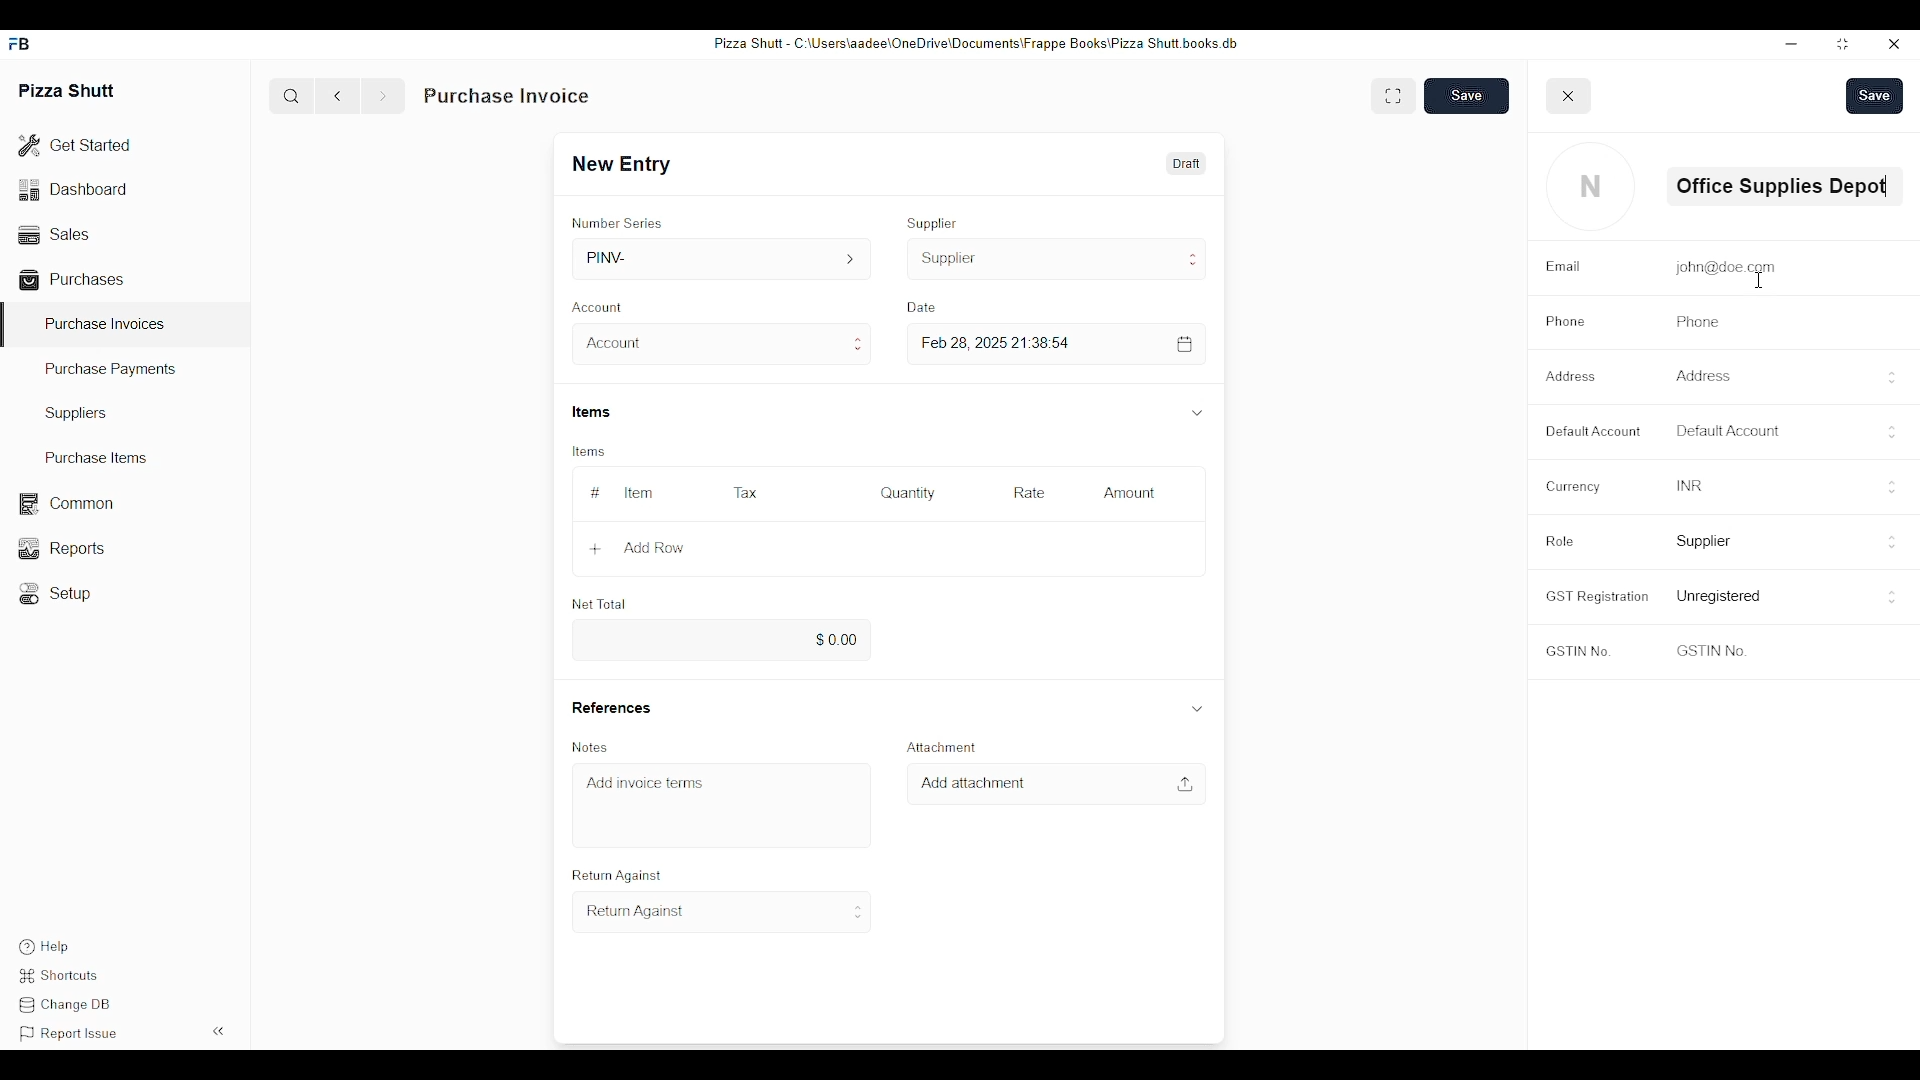 The height and width of the screenshot is (1080, 1920). Describe the element at coordinates (1893, 545) in the screenshot. I see `buttons` at that location.